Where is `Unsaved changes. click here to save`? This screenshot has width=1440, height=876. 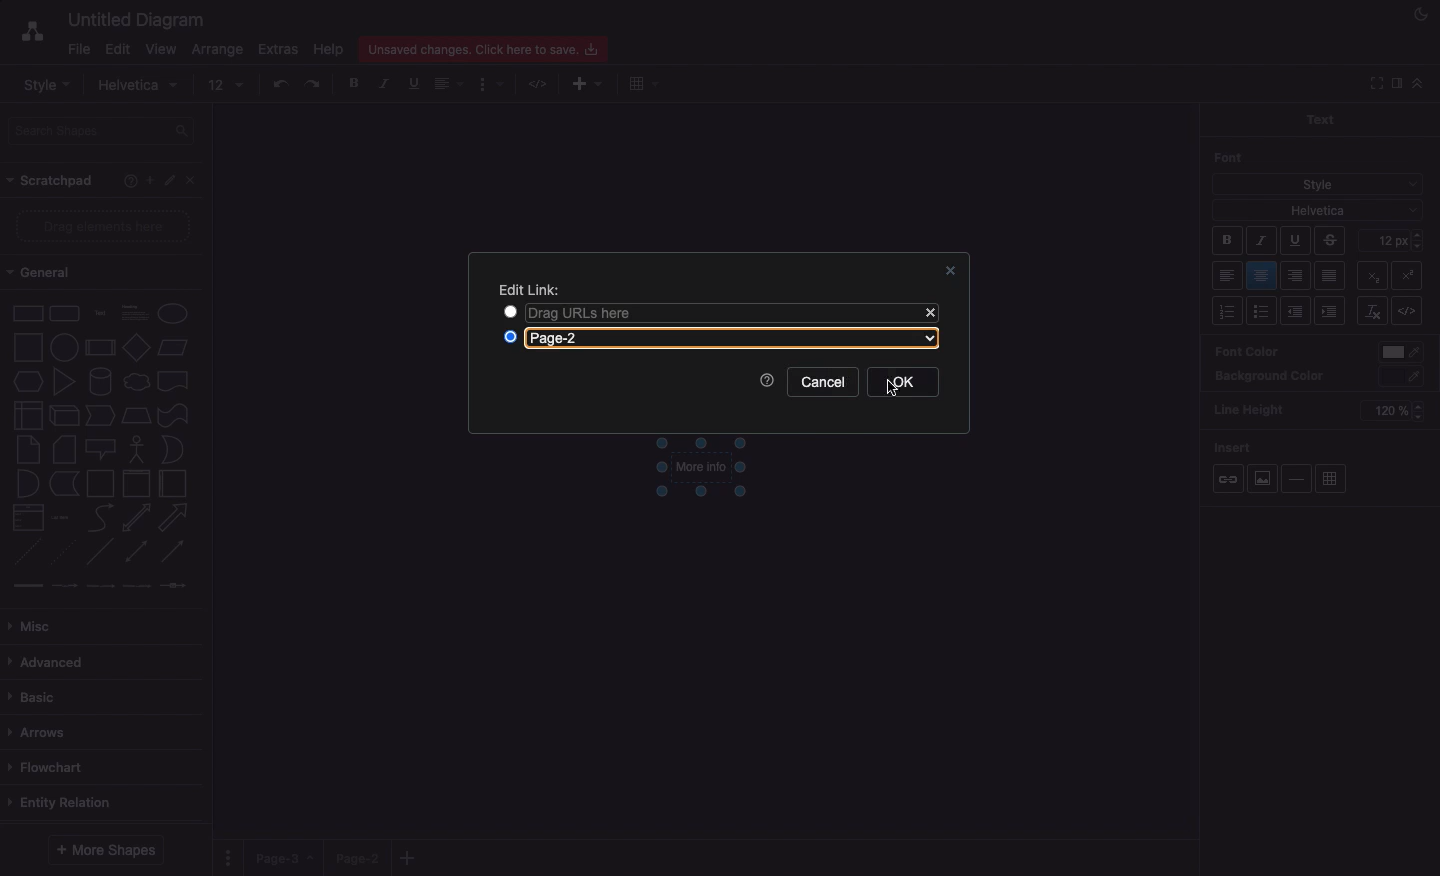 Unsaved changes. click here to save is located at coordinates (481, 48).